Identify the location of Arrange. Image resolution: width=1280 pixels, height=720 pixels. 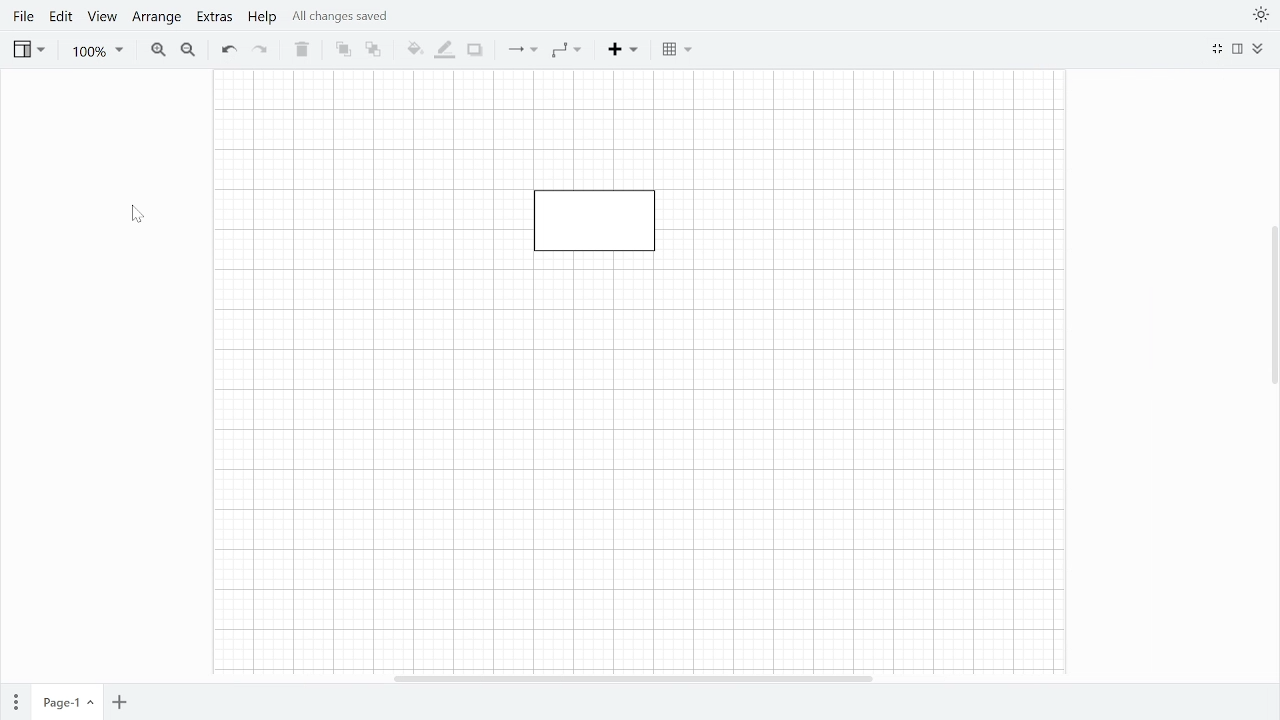
(157, 20).